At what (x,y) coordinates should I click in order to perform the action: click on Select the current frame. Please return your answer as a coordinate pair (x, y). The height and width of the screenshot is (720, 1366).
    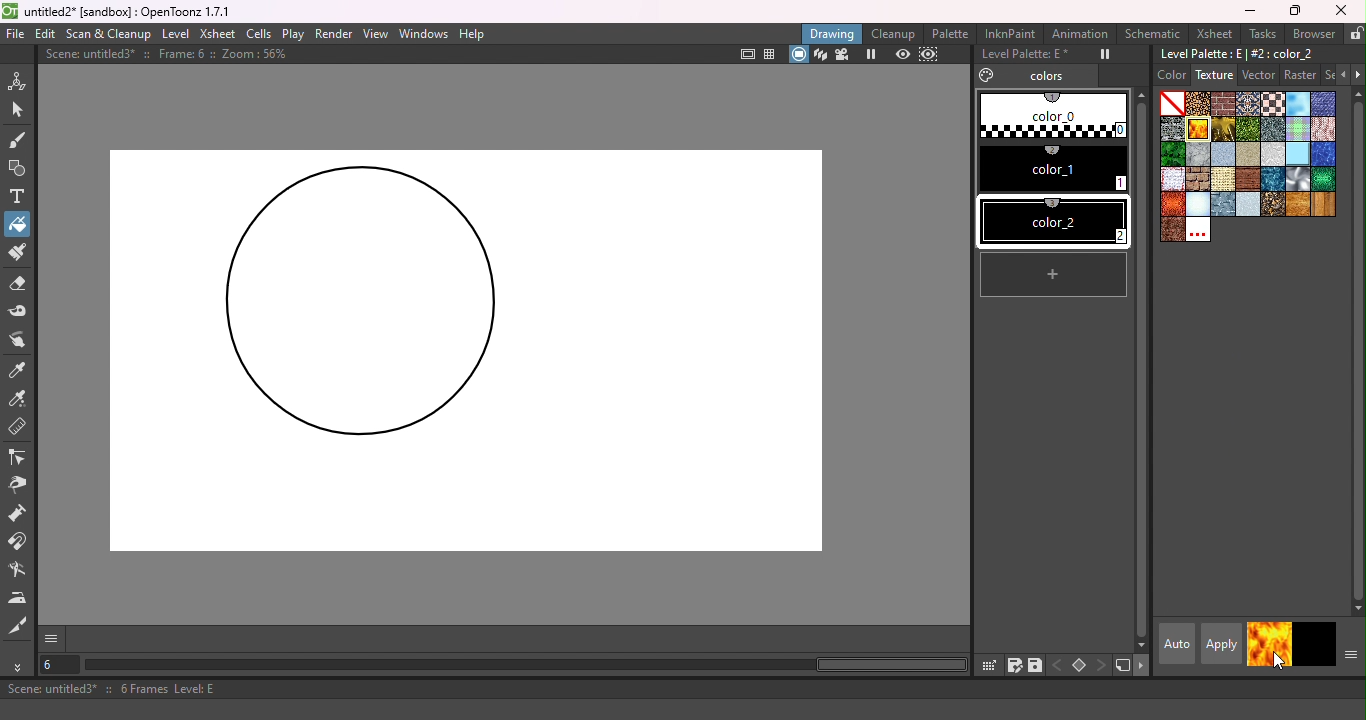
    Looking at the image, I should click on (61, 666).